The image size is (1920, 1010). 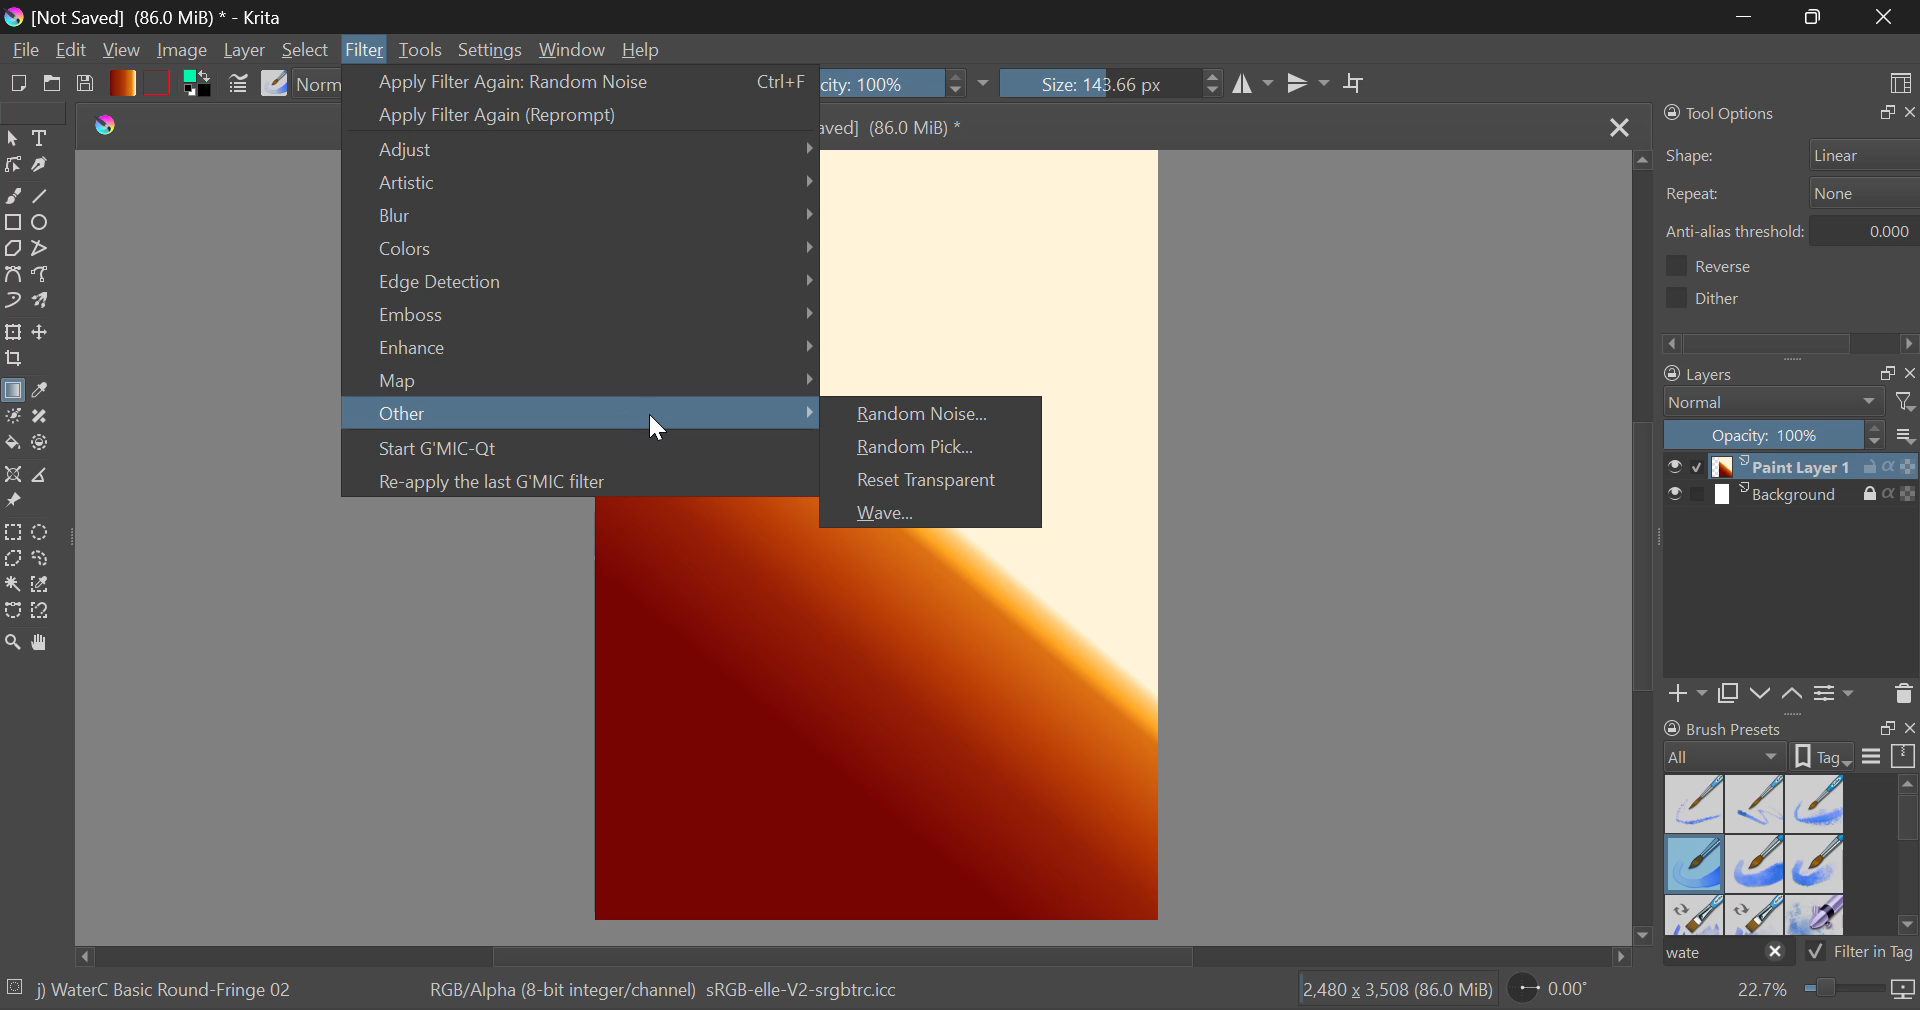 What do you see at coordinates (1885, 17) in the screenshot?
I see `Close` at bounding box center [1885, 17].